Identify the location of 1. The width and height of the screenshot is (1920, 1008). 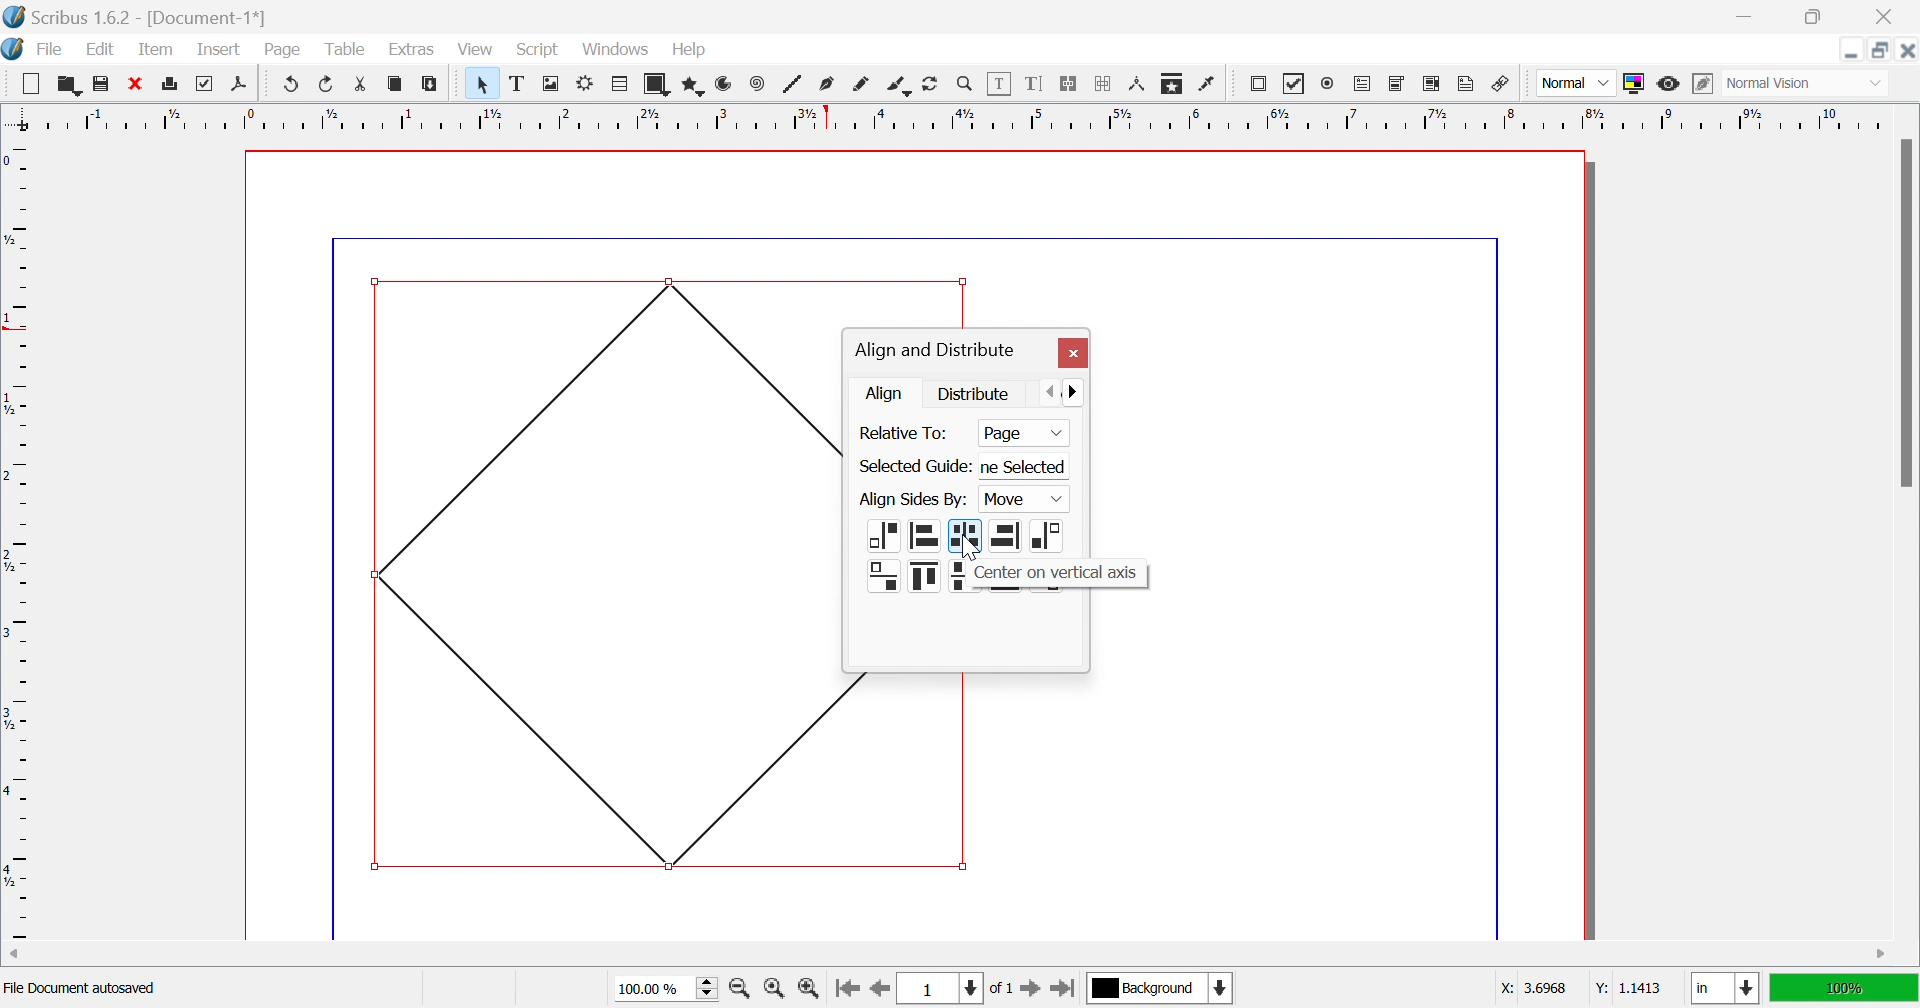
(937, 989).